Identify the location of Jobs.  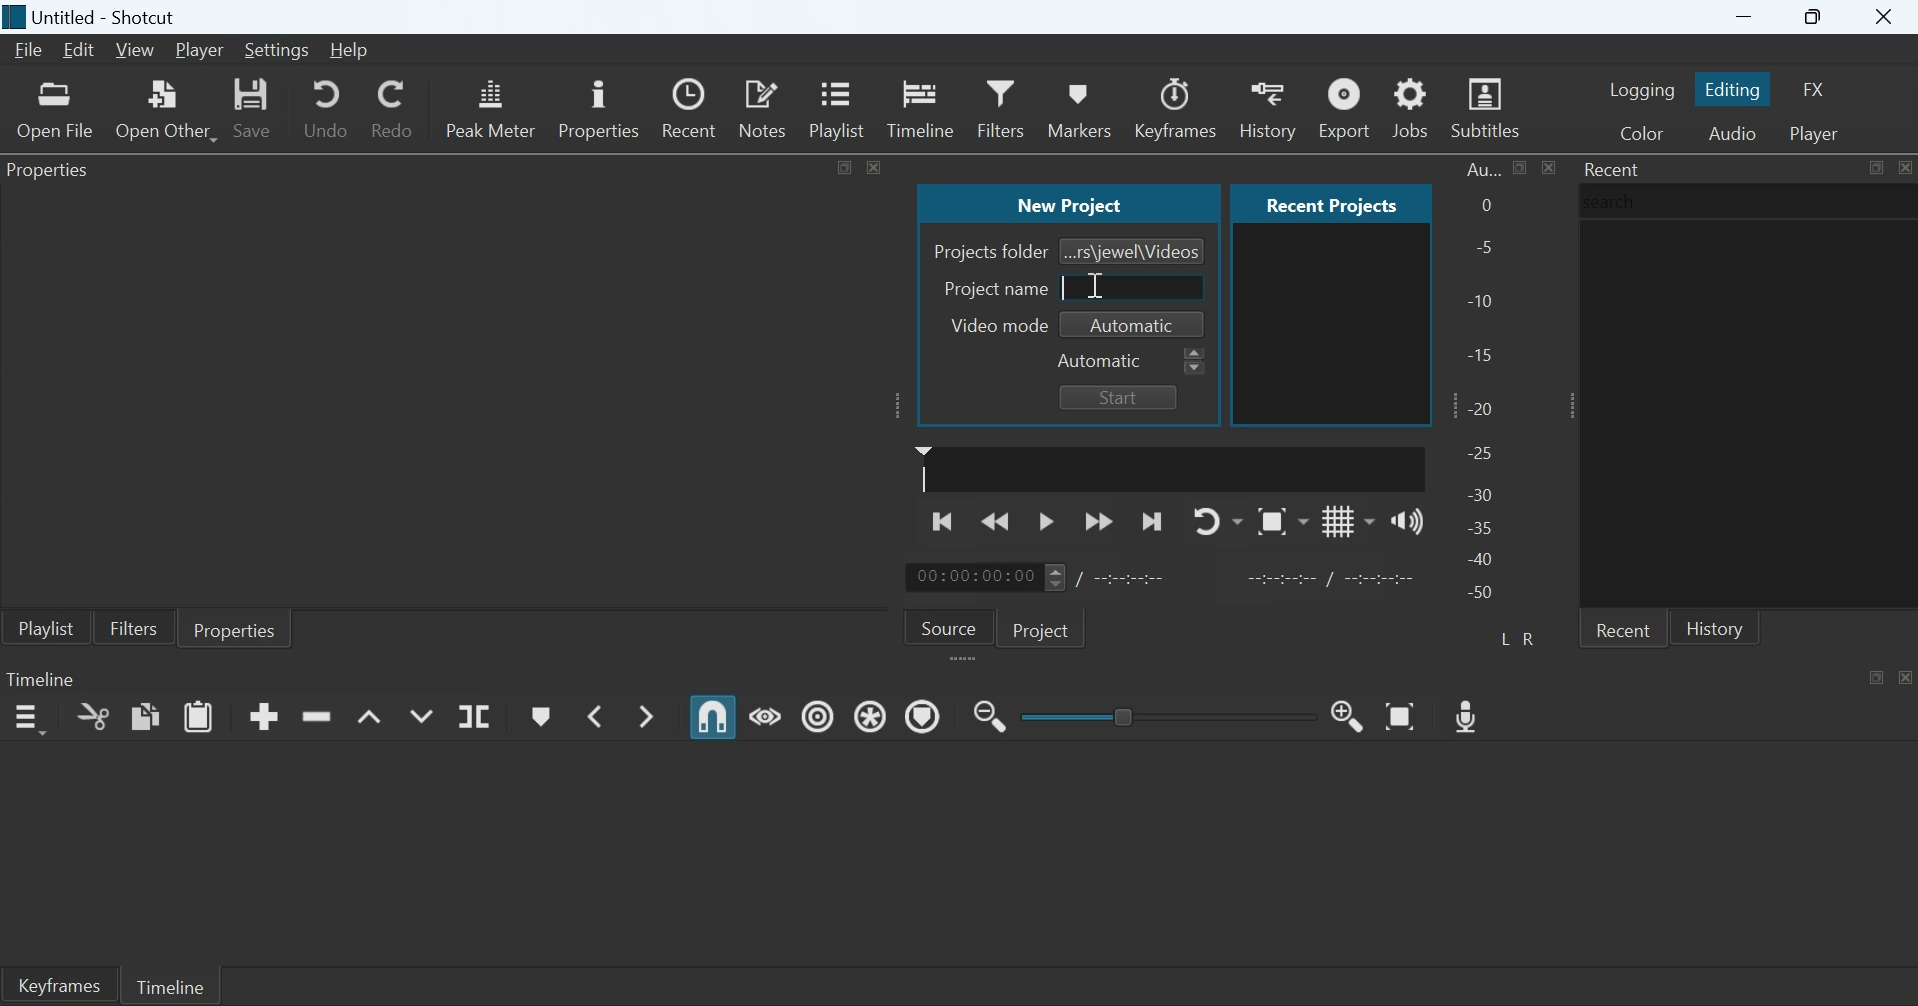
(1410, 107).